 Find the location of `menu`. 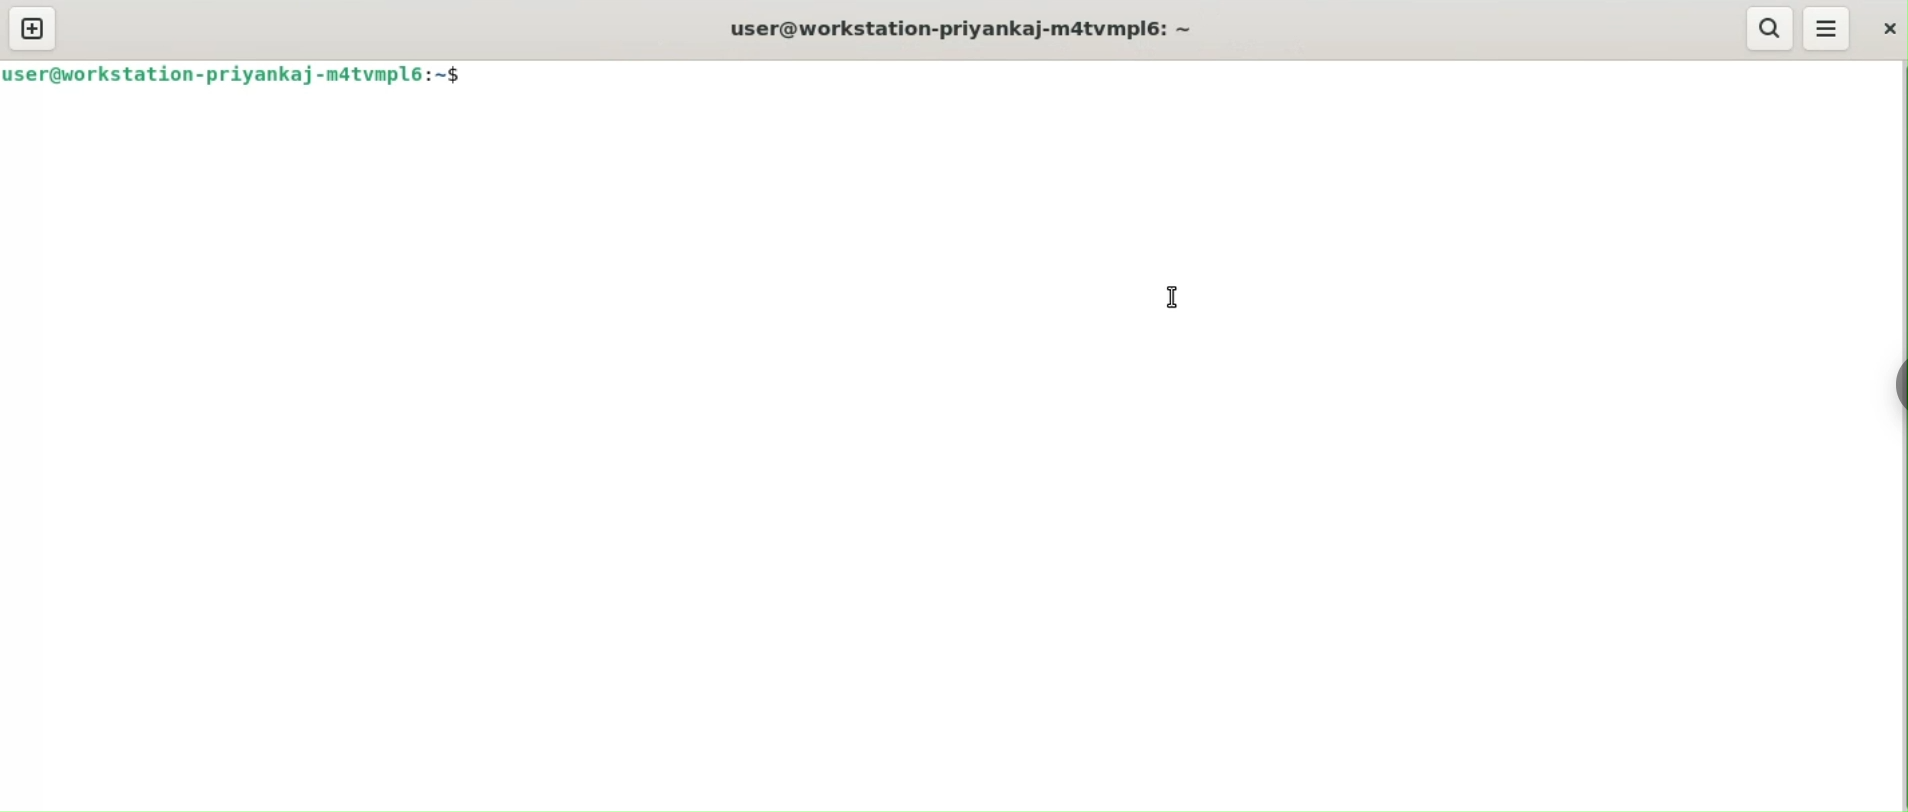

menu is located at coordinates (1830, 31).